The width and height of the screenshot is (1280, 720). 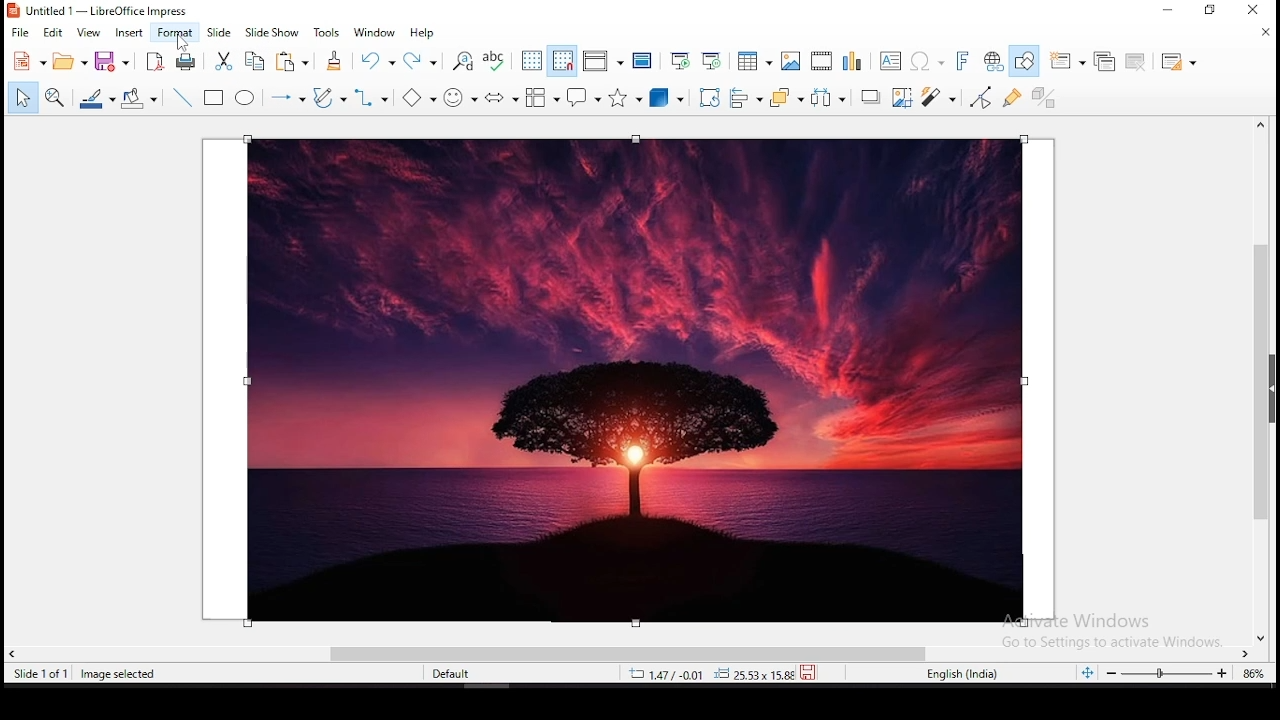 I want to click on show draw functions, so click(x=1028, y=60).